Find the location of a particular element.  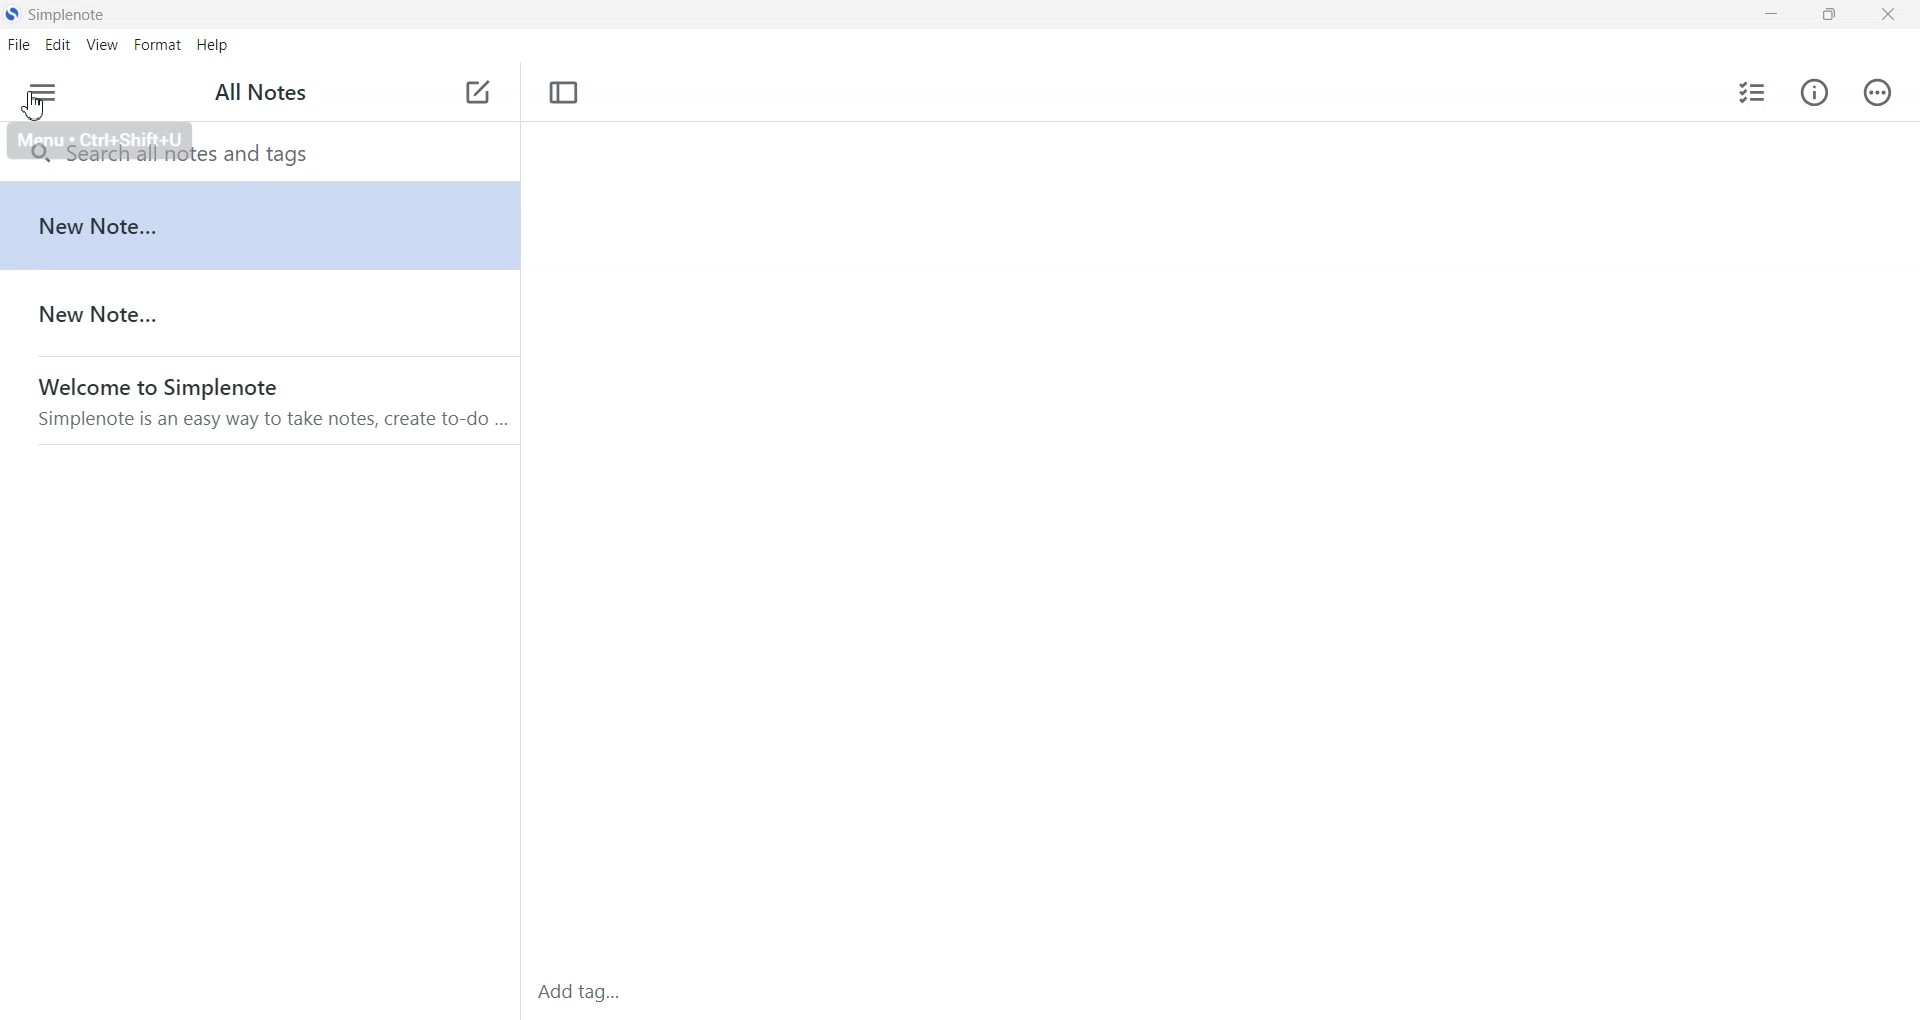

Search Bar is located at coordinates (258, 152).